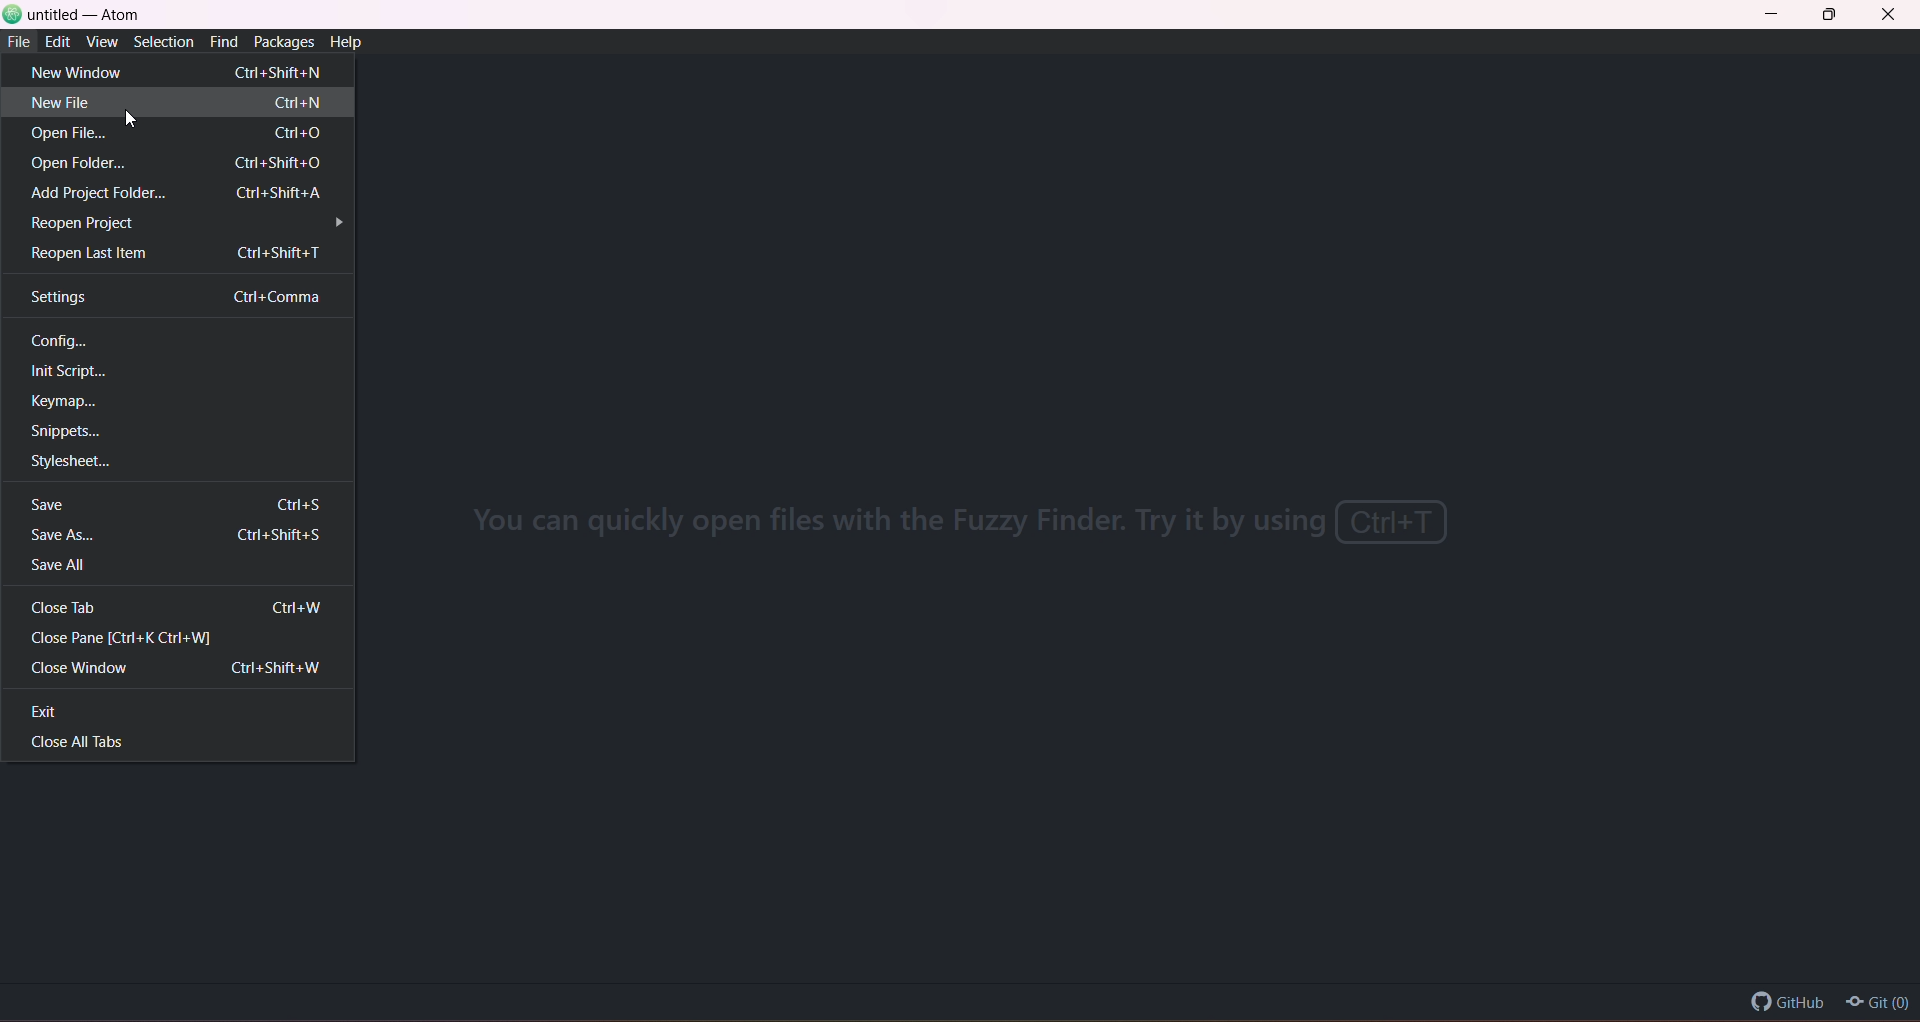  Describe the element at coordinates (58, 42) in the screenshot. I see `Edit` at that location.